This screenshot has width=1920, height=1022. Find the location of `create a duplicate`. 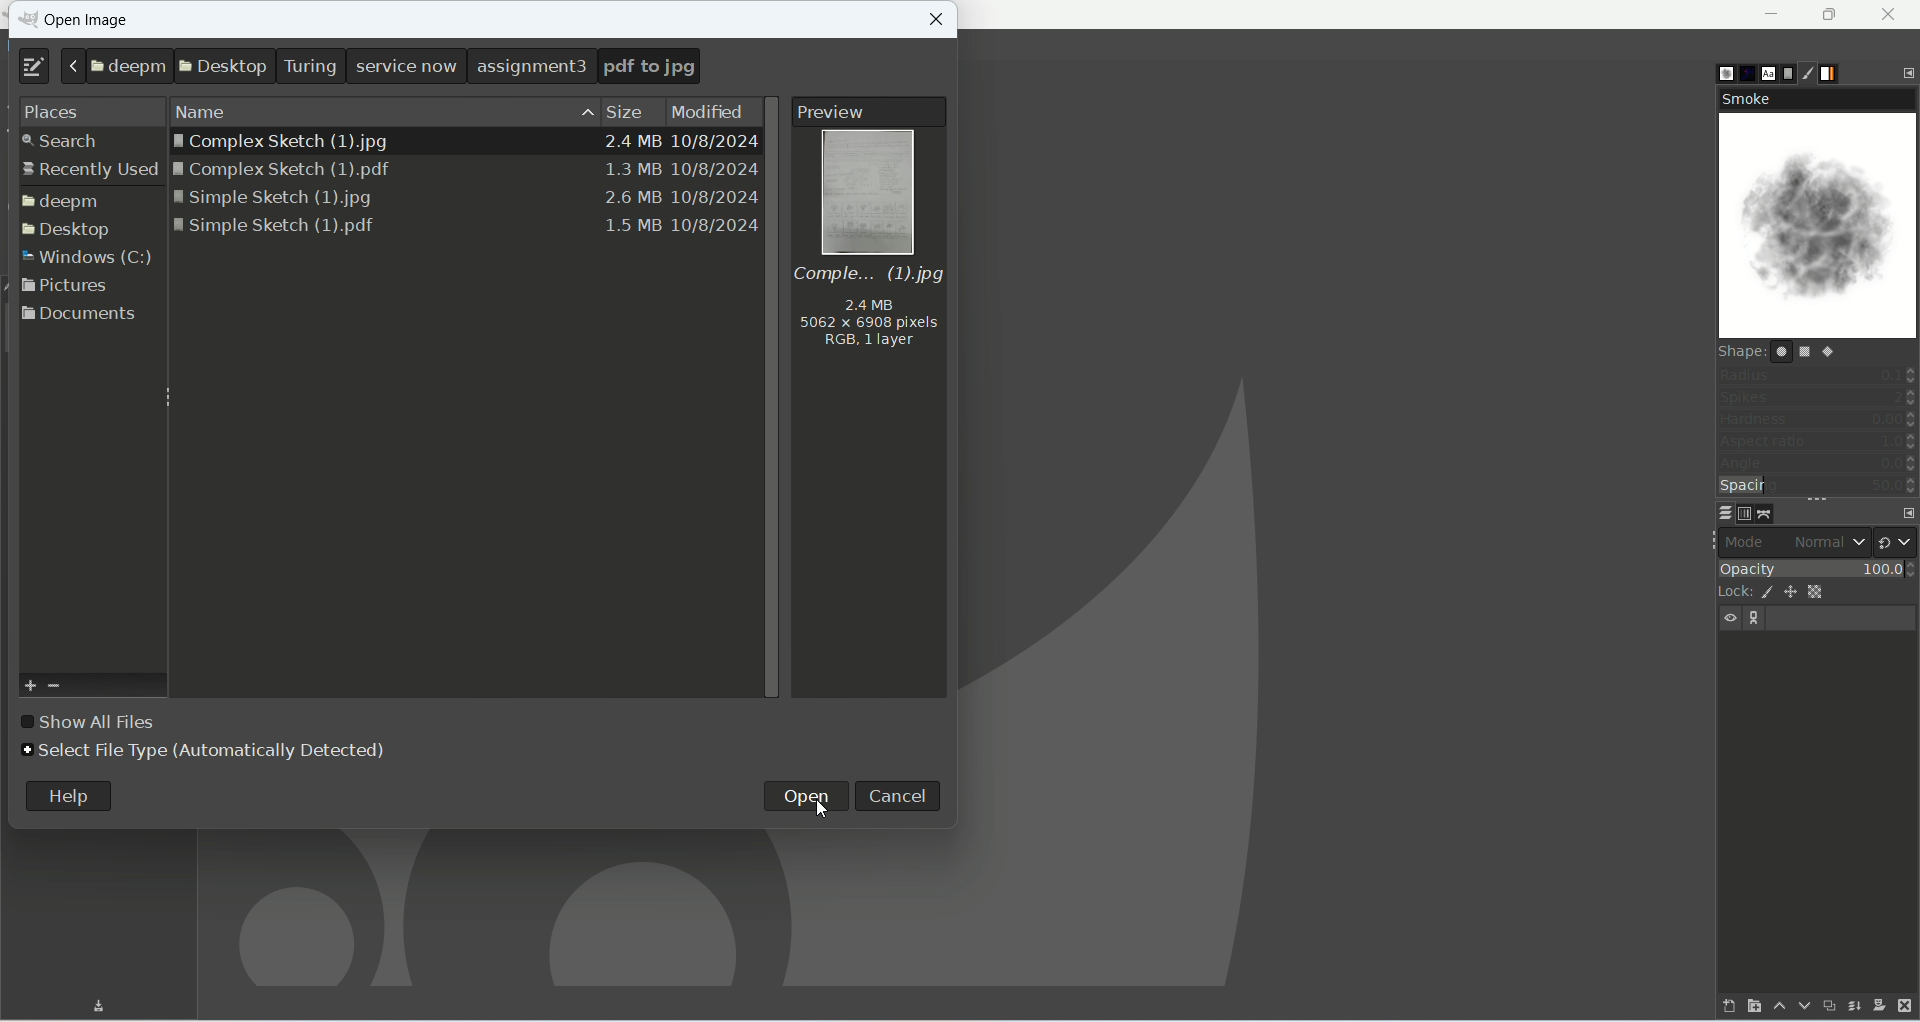

create a duplicate is located at coordinates (1828, 1009).